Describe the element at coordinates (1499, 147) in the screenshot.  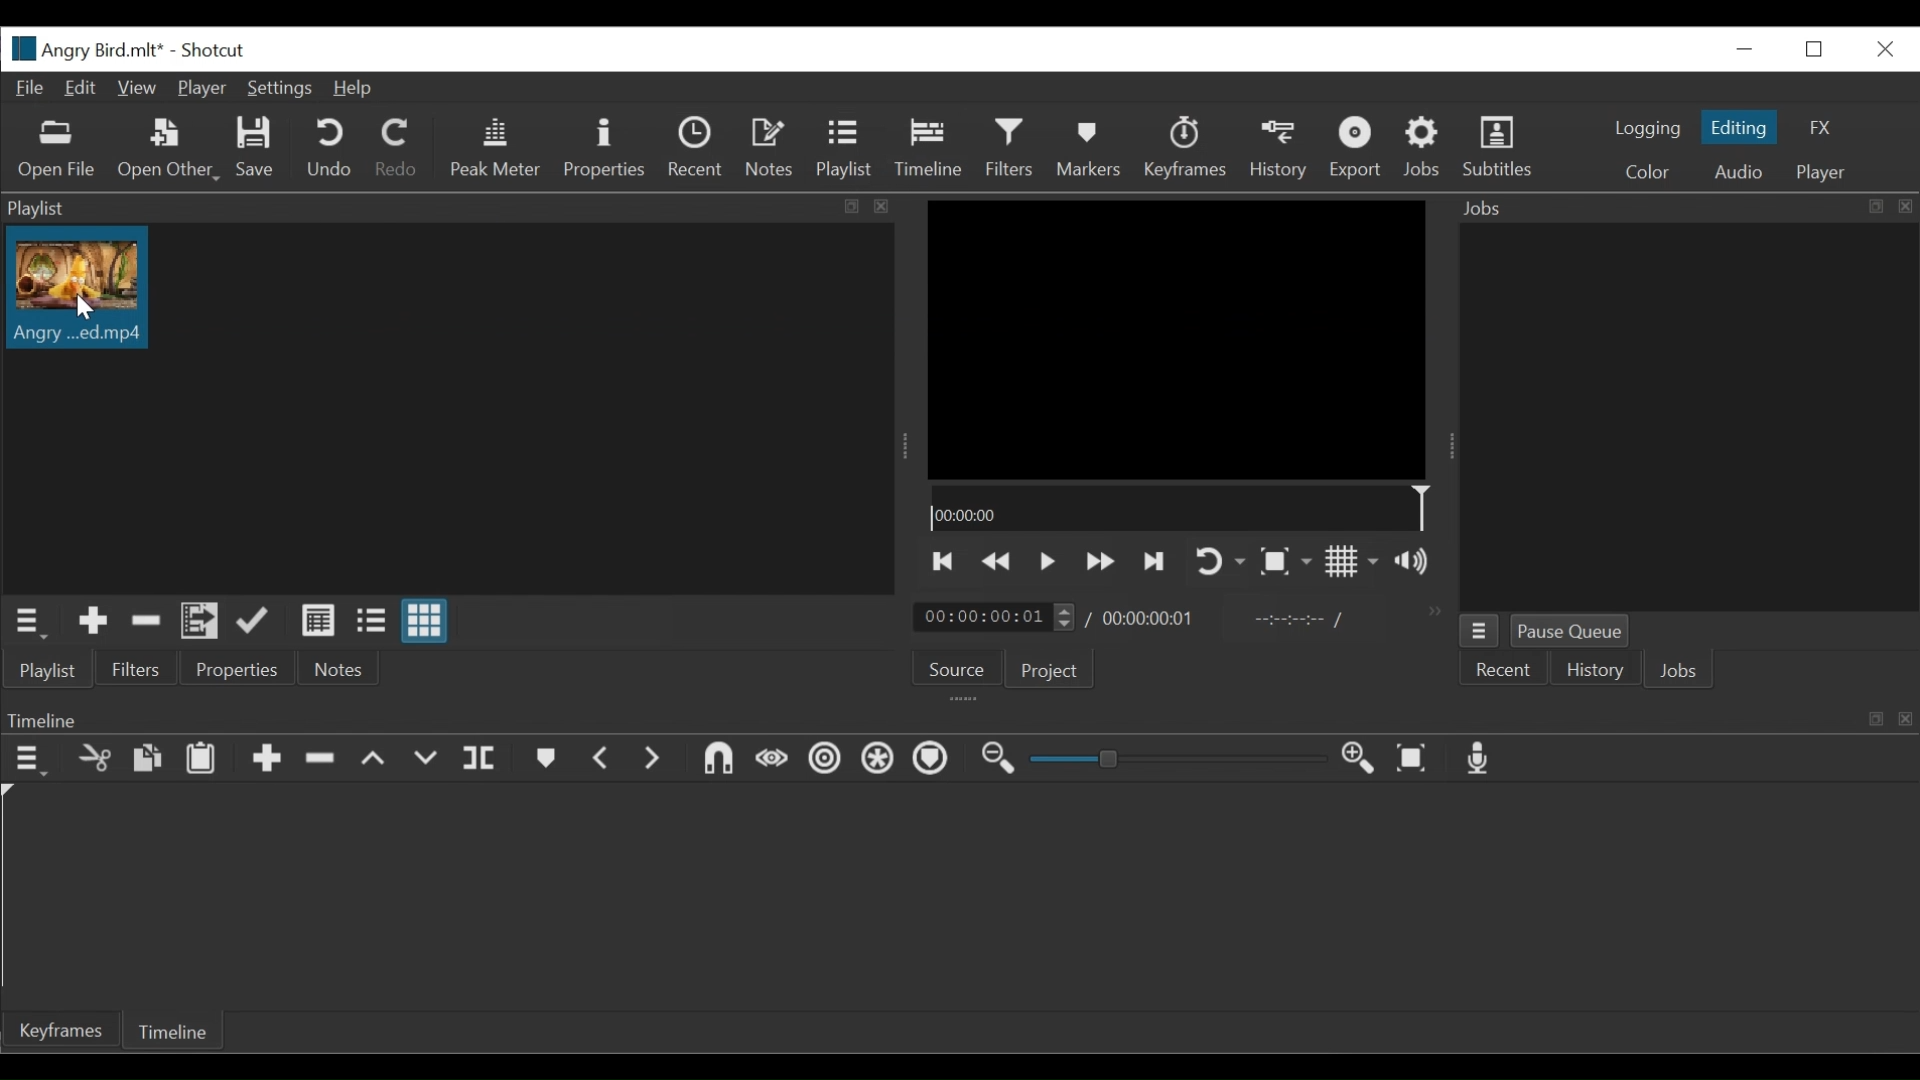
I see `Subtitles` at that location.